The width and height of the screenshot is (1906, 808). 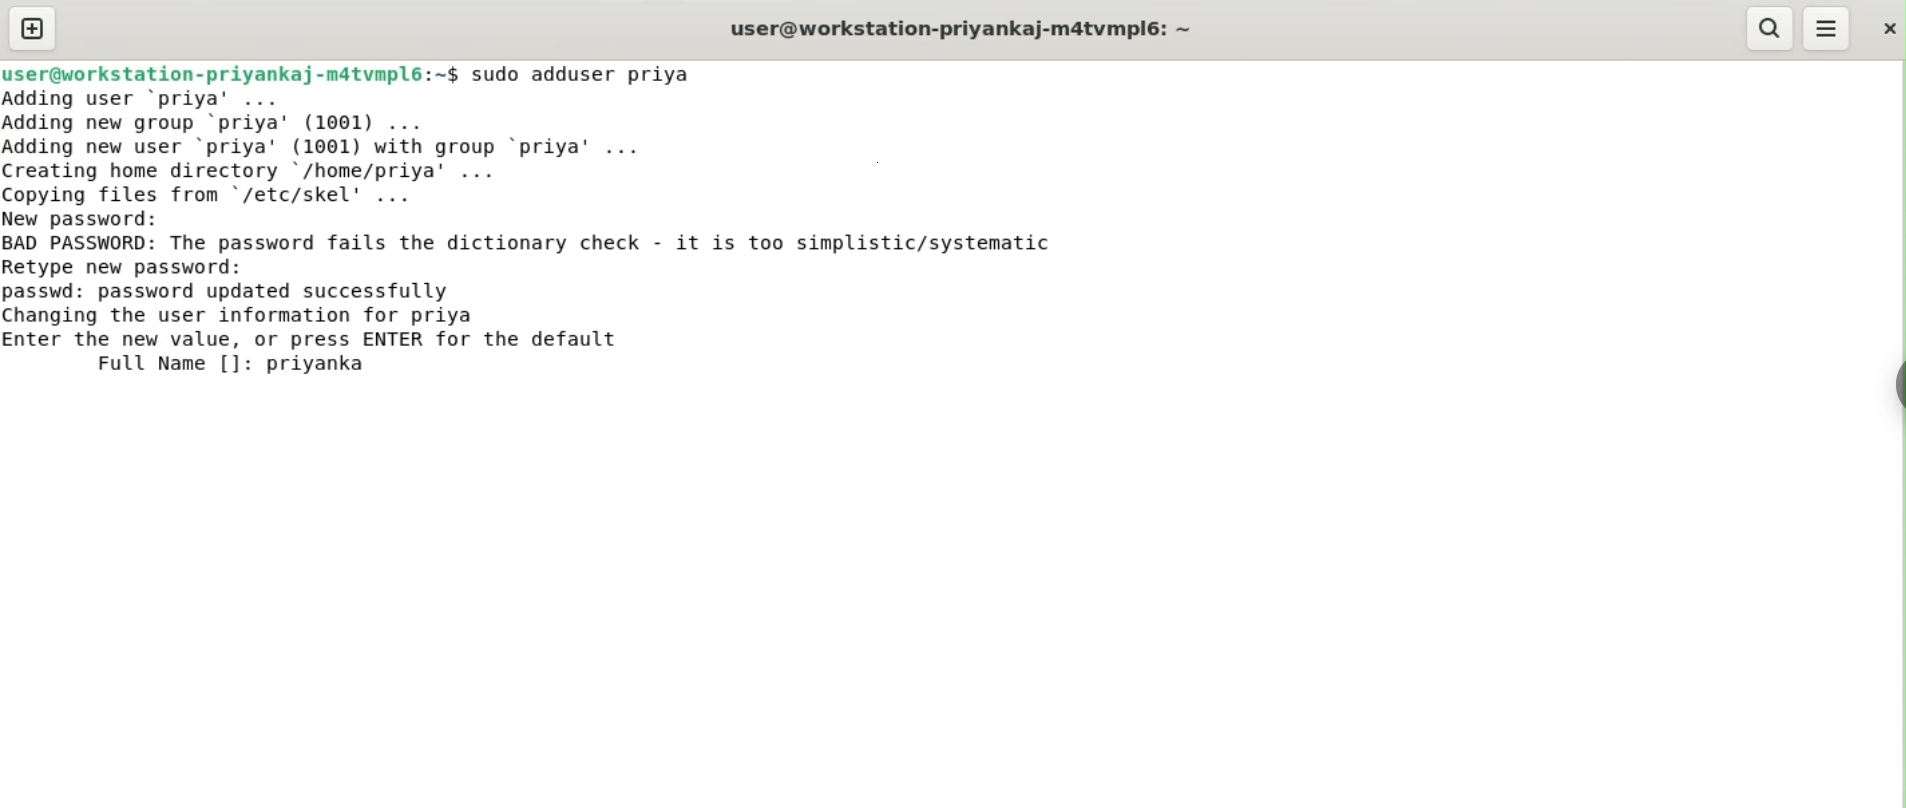 What do you see at coordinates (321, 363) in the screenshot?
I see `priyanka` at bounding box center [321, 363].